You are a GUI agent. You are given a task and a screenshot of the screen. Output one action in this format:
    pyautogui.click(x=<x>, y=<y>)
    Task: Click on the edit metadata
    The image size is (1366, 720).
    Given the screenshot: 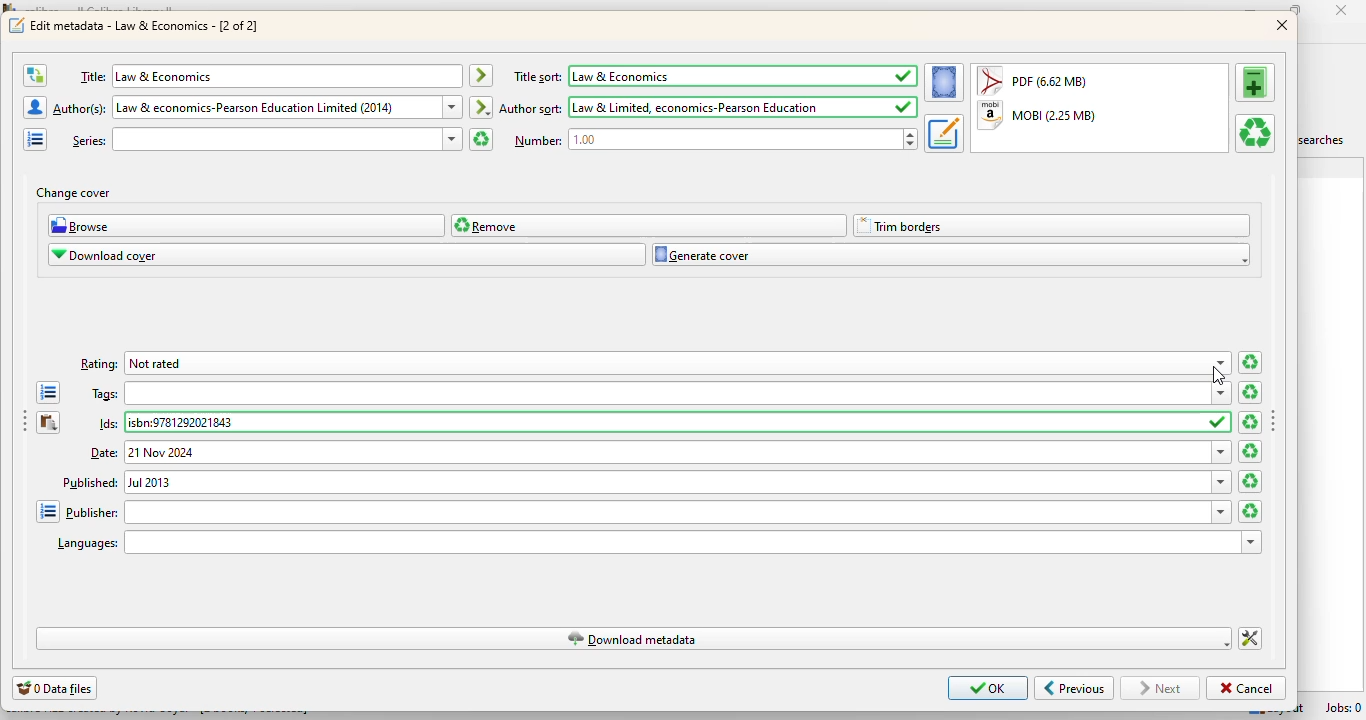 What is the action you would take?
    pyautogui.click(x=146, y=25)
    